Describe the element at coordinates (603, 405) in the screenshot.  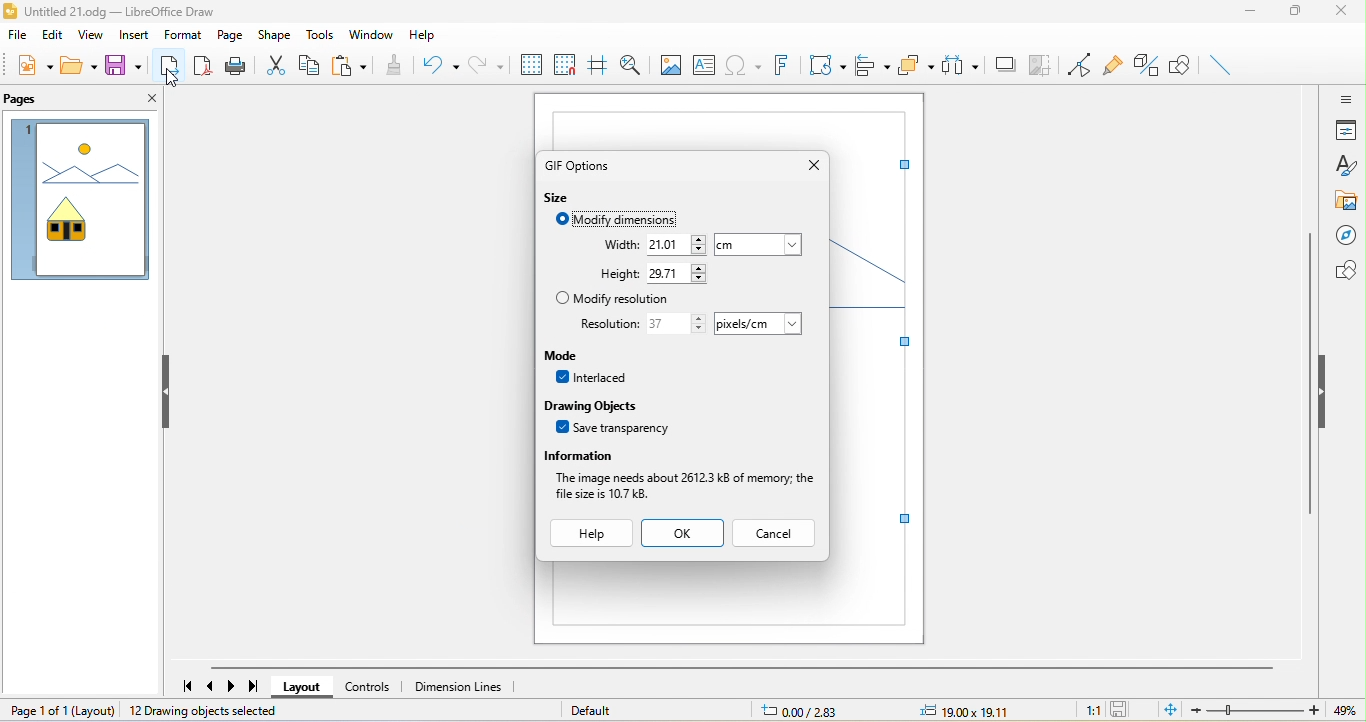
I see `drawing objects` at that location.